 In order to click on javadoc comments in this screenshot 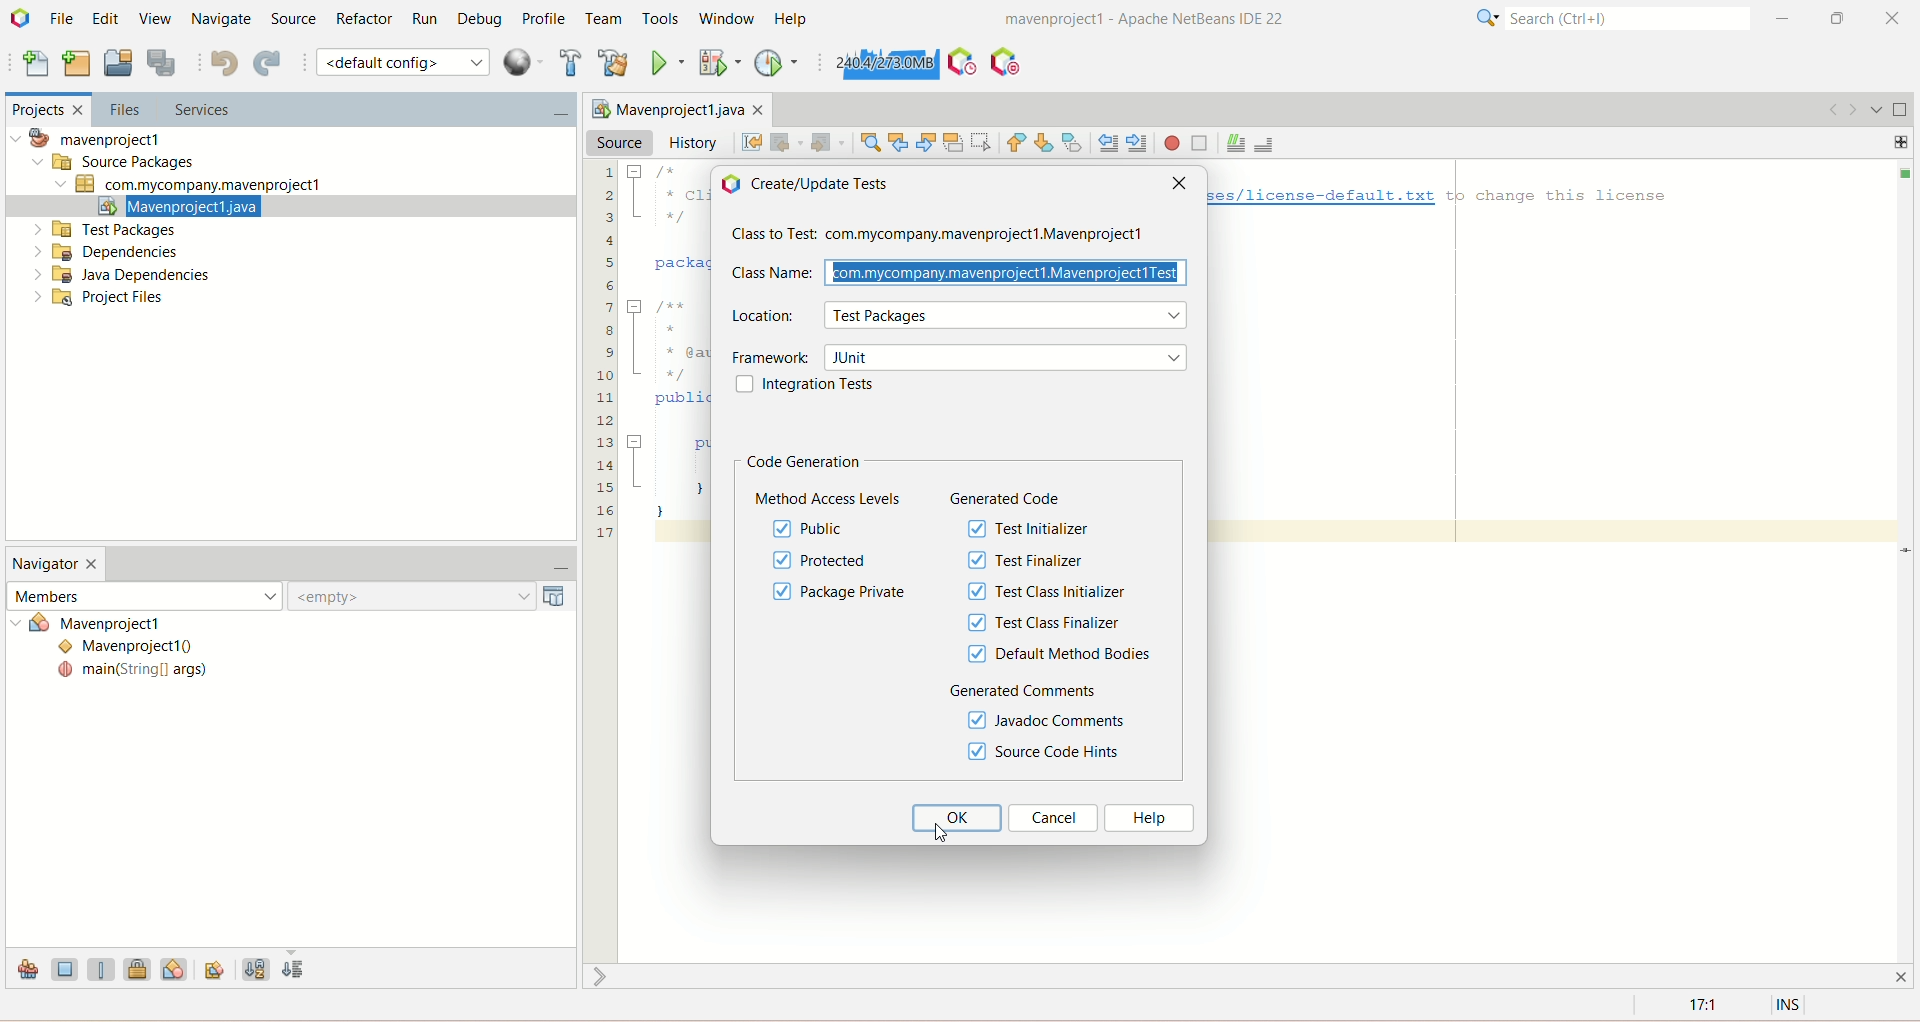, I will do `click(1047, 721)`.